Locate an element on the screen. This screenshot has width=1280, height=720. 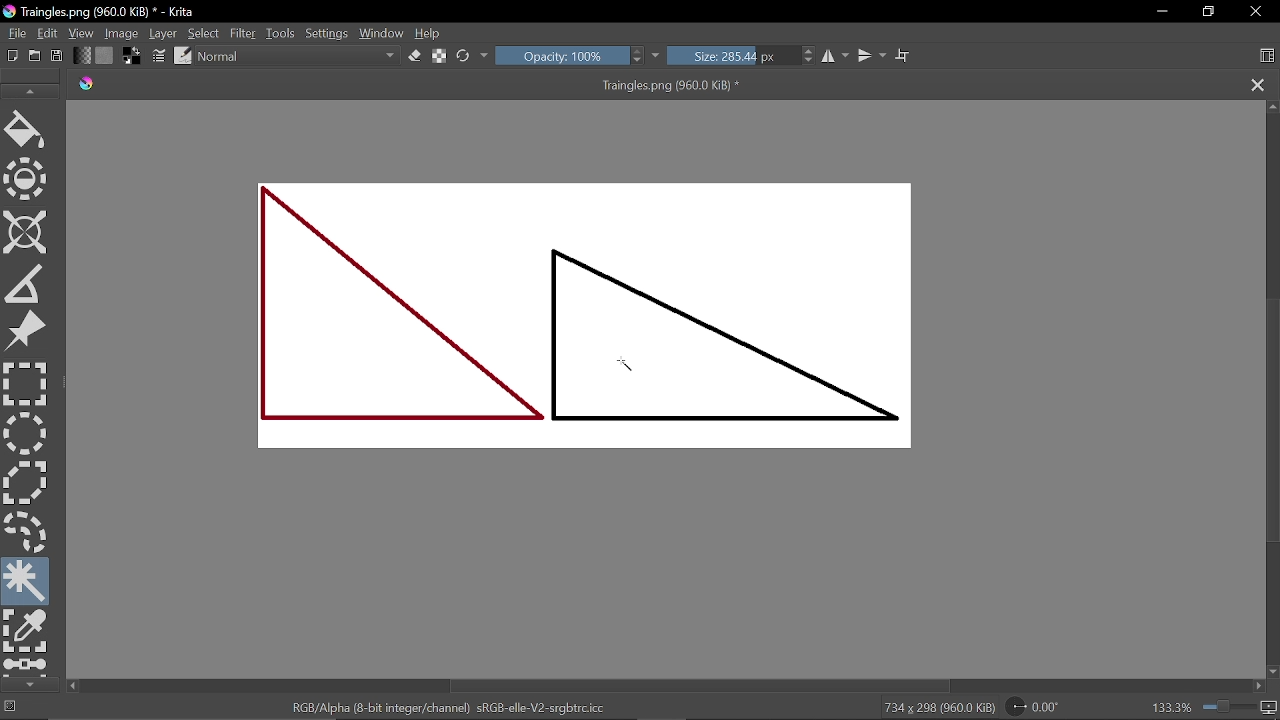
View is located at coordinates (82, 33).